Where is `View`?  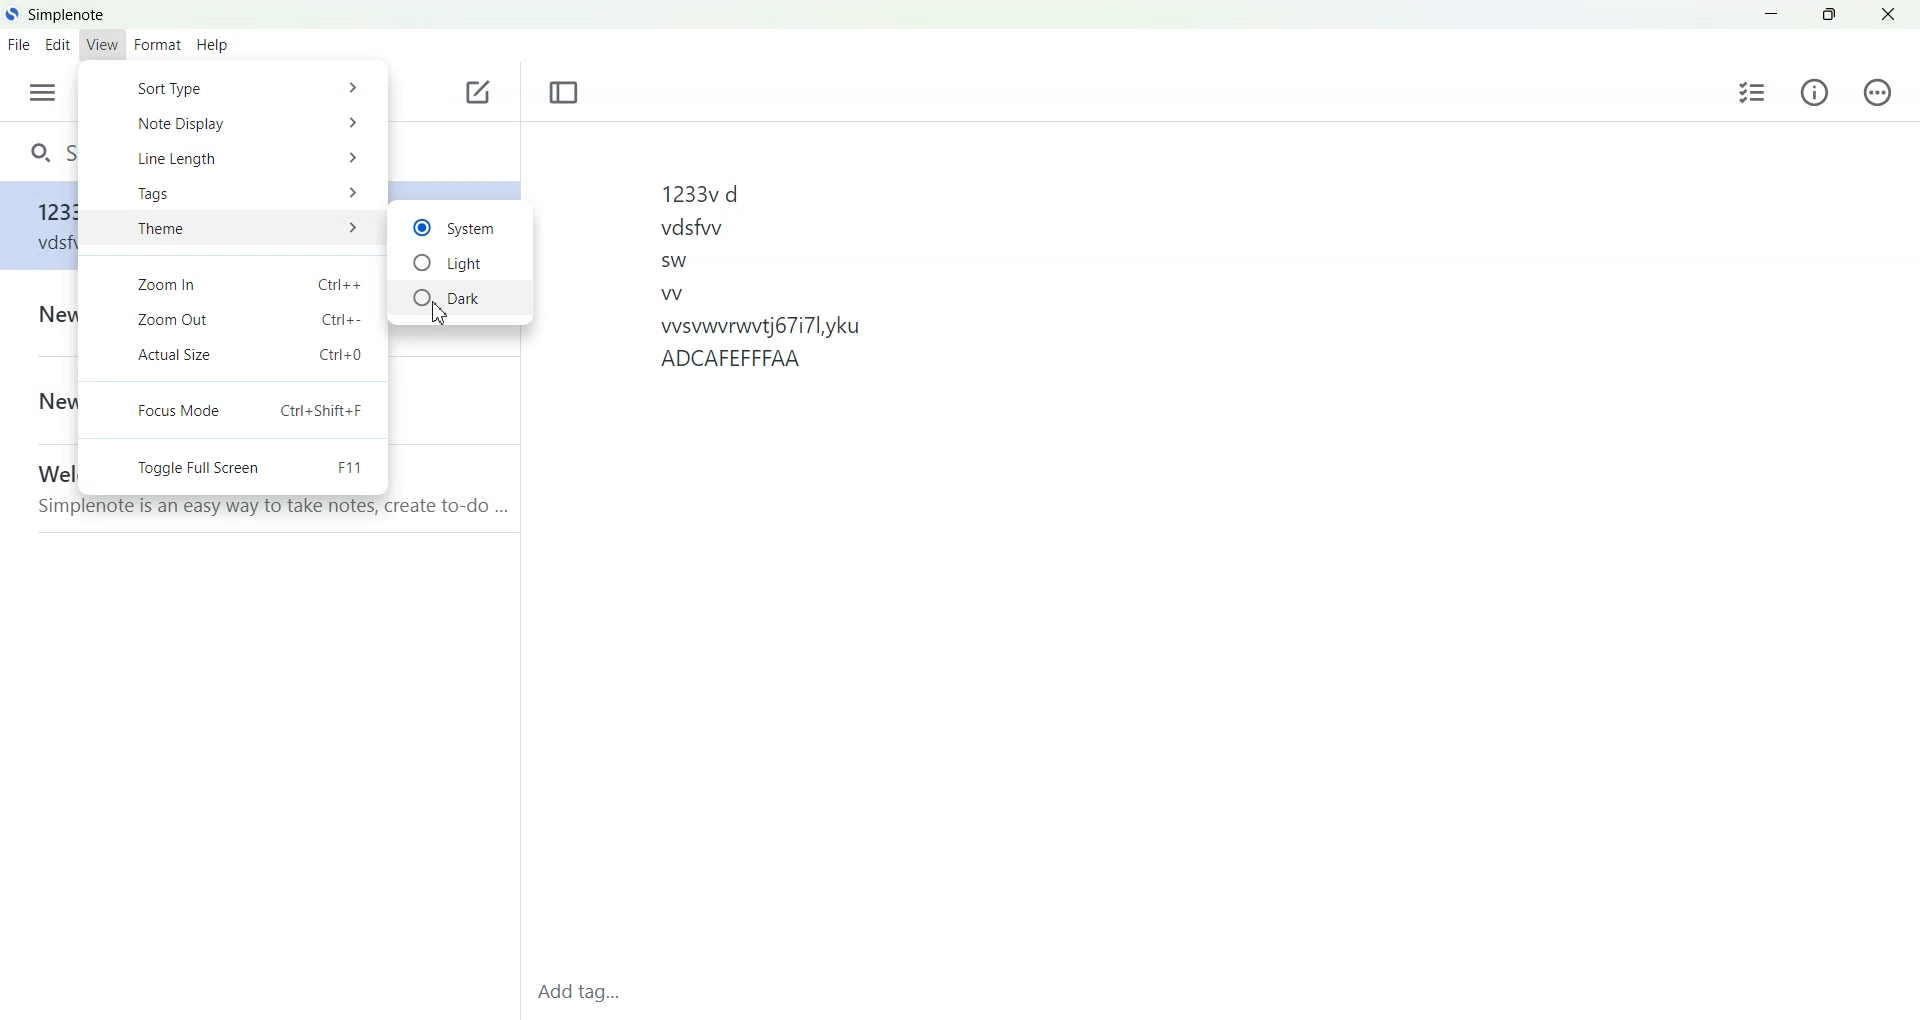 View is located at coordinates (102, 44).